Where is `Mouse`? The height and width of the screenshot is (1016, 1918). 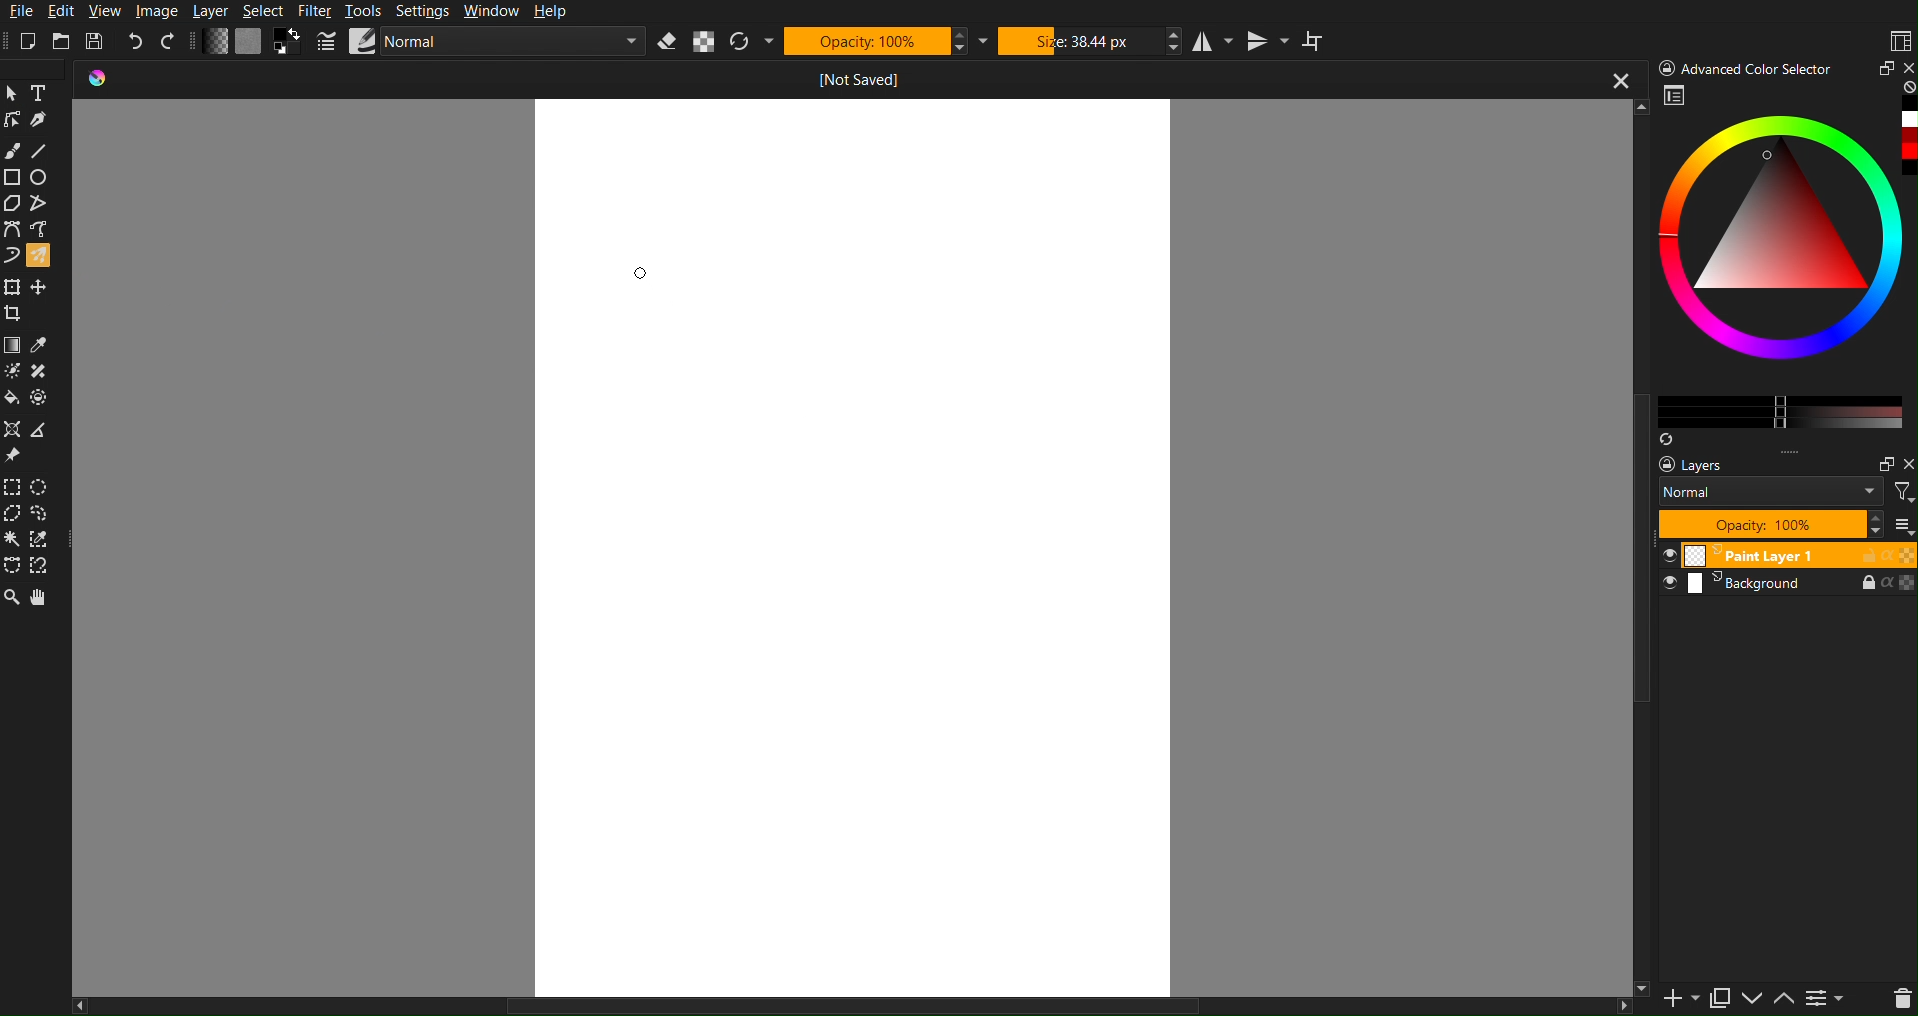
Mouse is located at coordinates (44, 255).